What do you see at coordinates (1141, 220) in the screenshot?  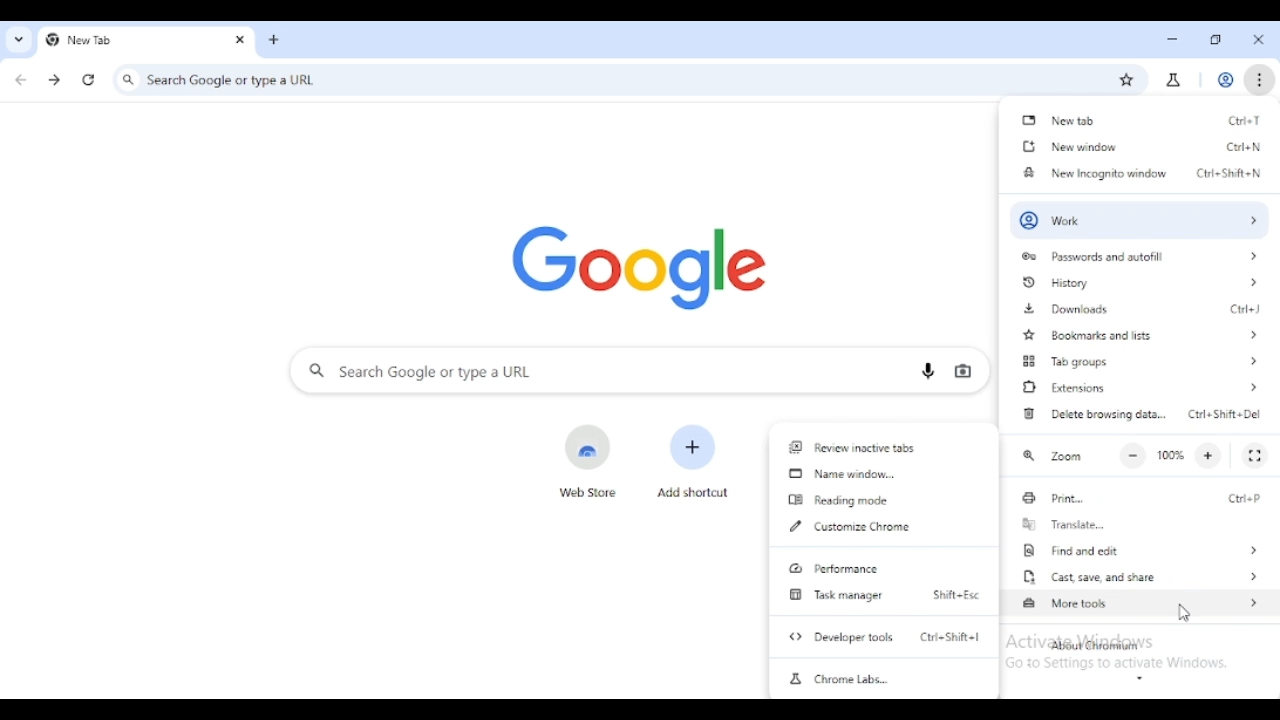 I see `profile` at bounding box center [1141, 220].